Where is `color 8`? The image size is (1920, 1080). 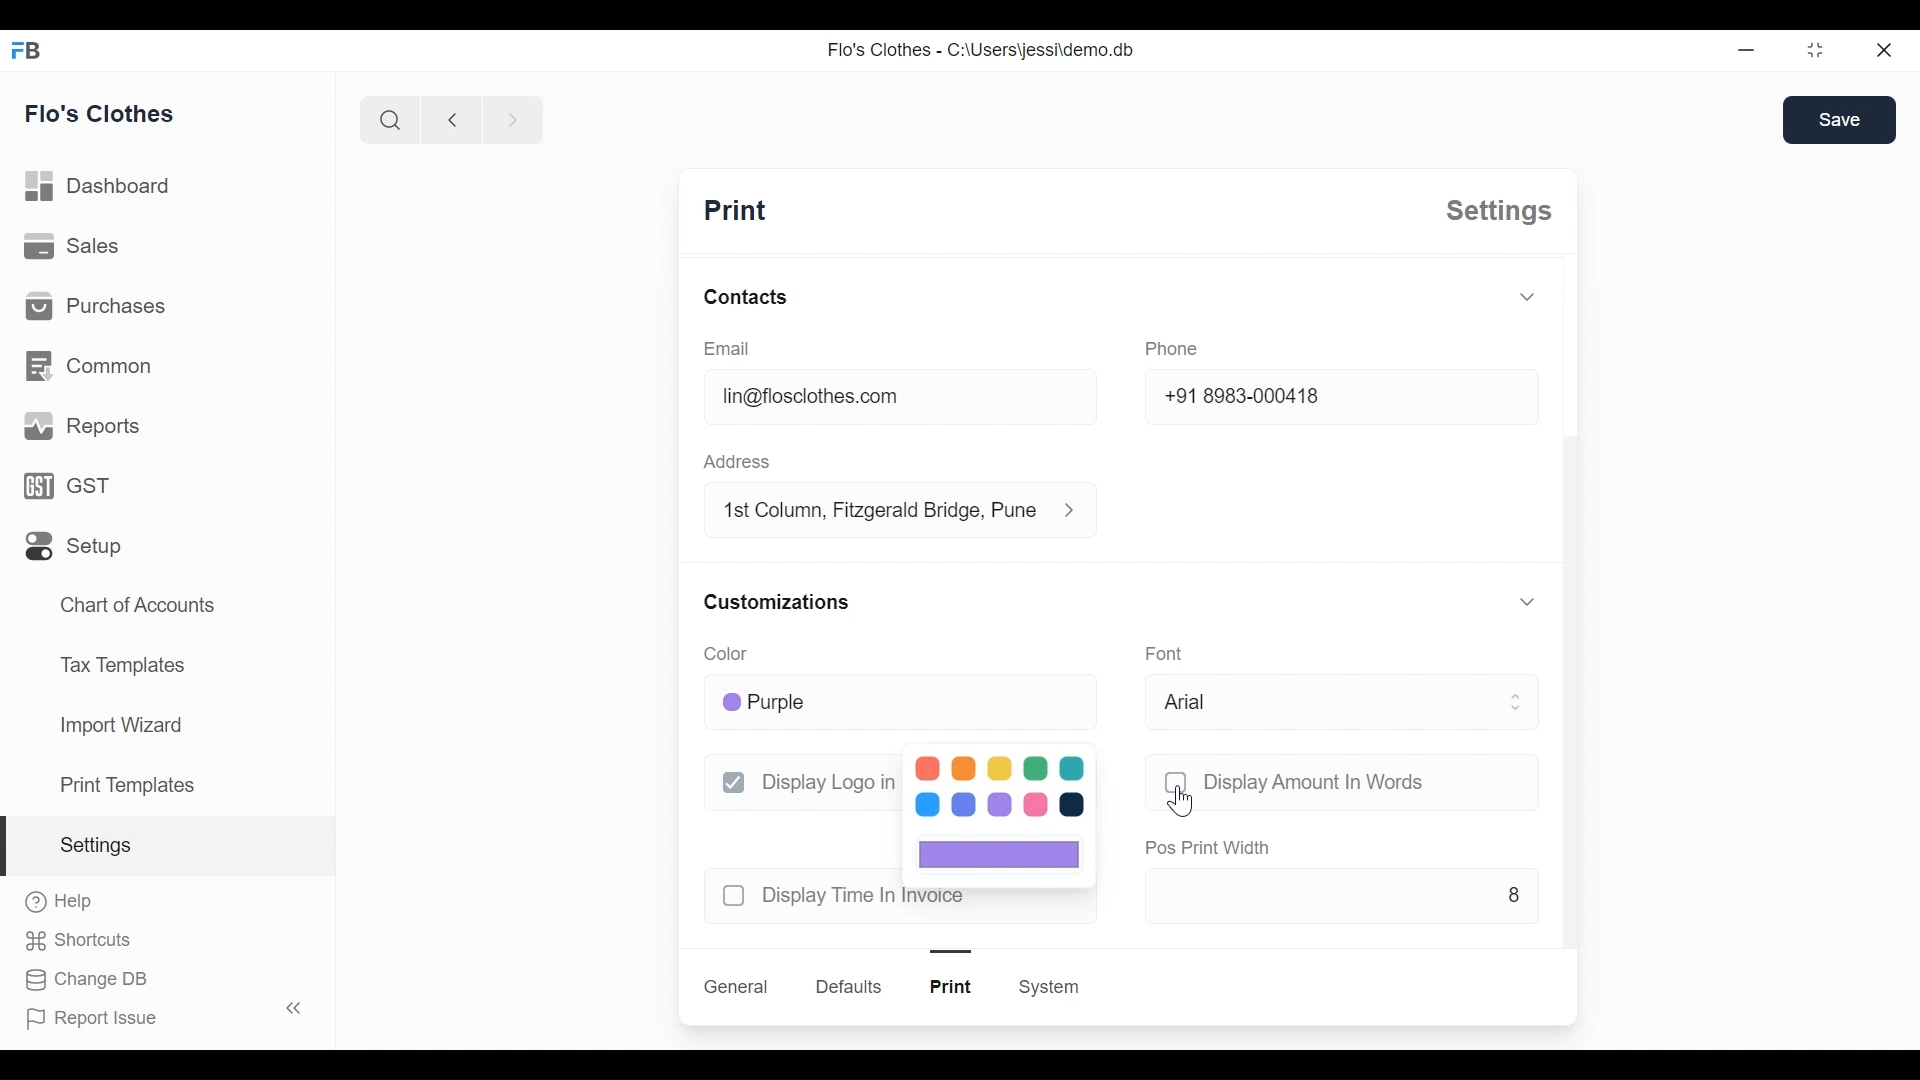 color 8 is located at coordinates (999, 804).